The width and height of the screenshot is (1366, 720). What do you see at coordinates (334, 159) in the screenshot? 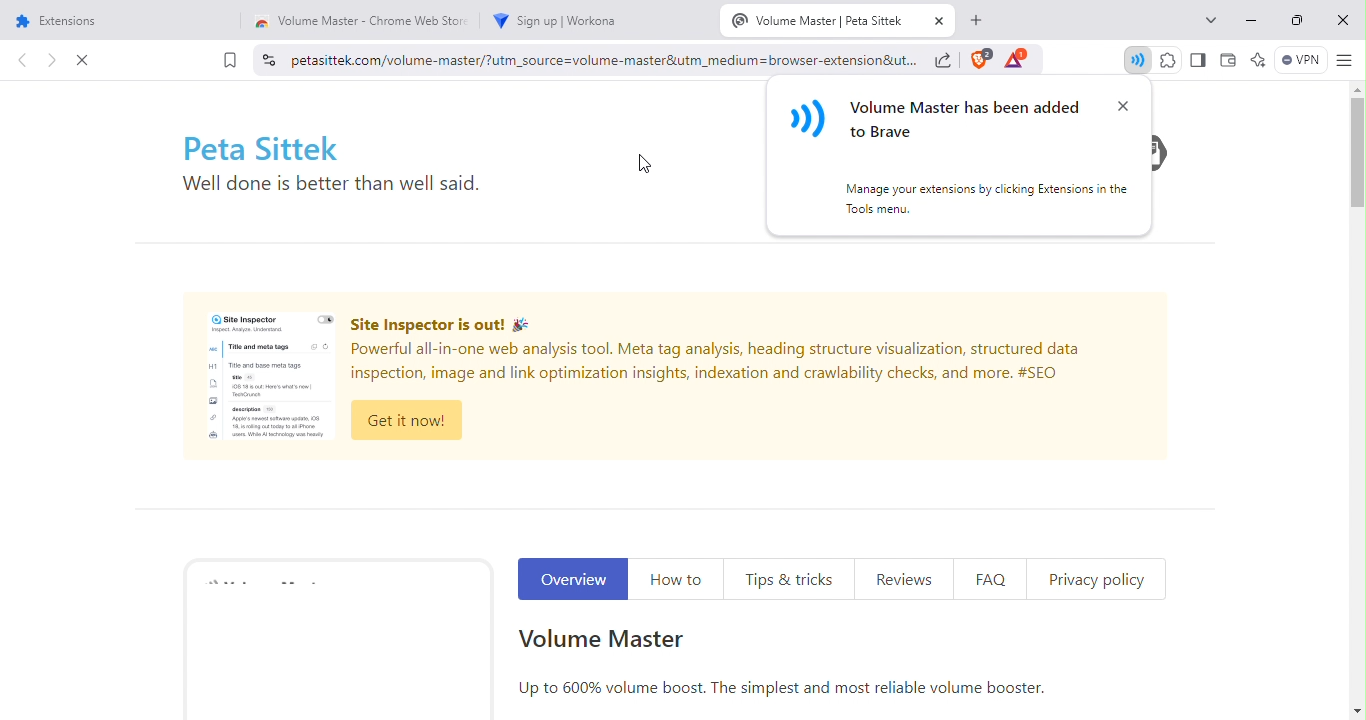
I see `Text` at bounding box center [334, 159].